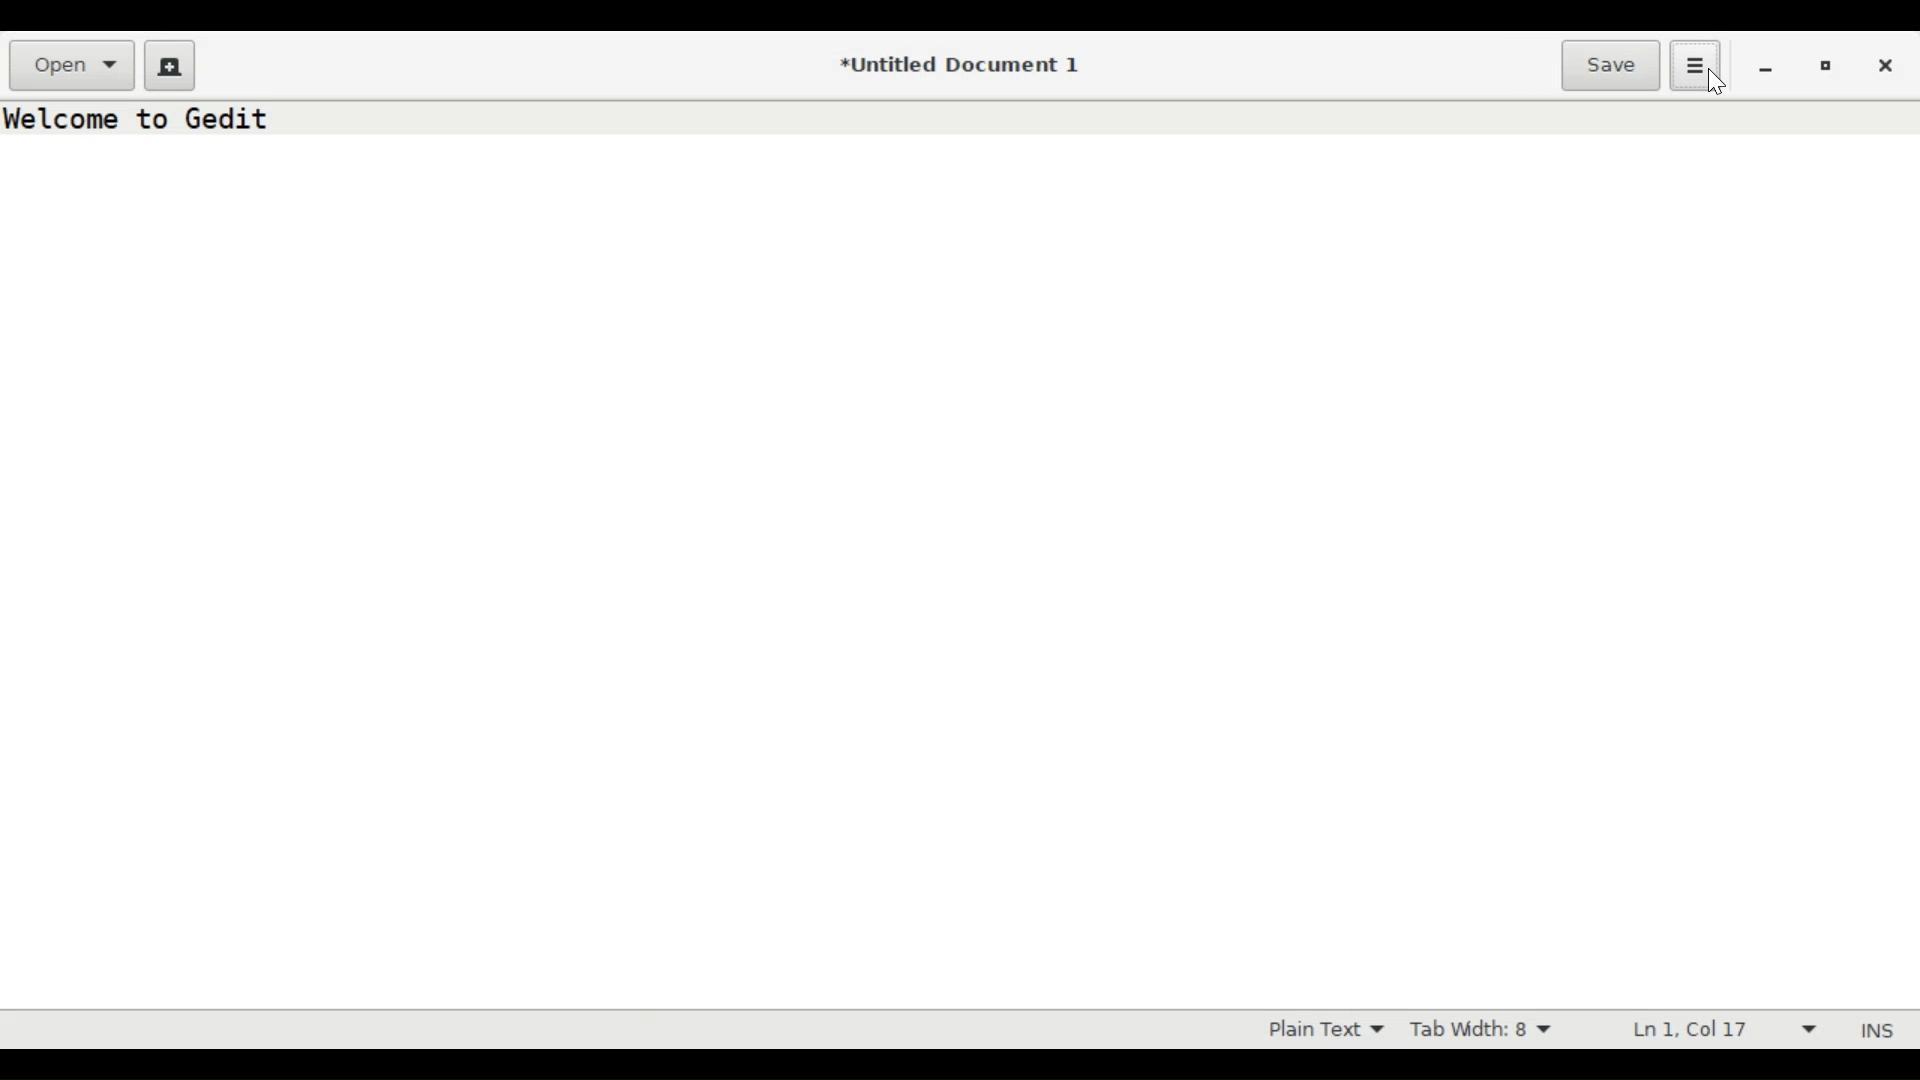 This screenshot has width=1920, height=1080. Describe the element at coordinates (1321, 1030) in the screenshot. I see `Highlight mode dropdown menu` at that location.